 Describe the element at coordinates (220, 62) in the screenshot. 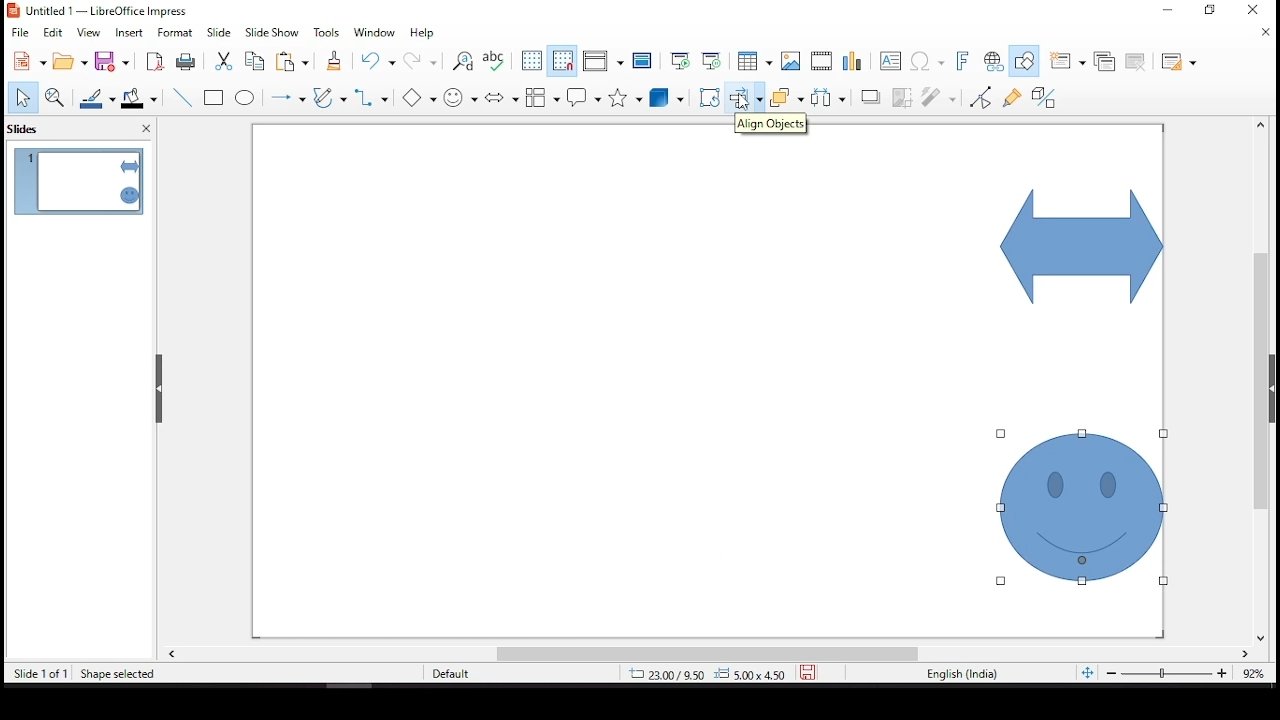

I see `cut` at that location.